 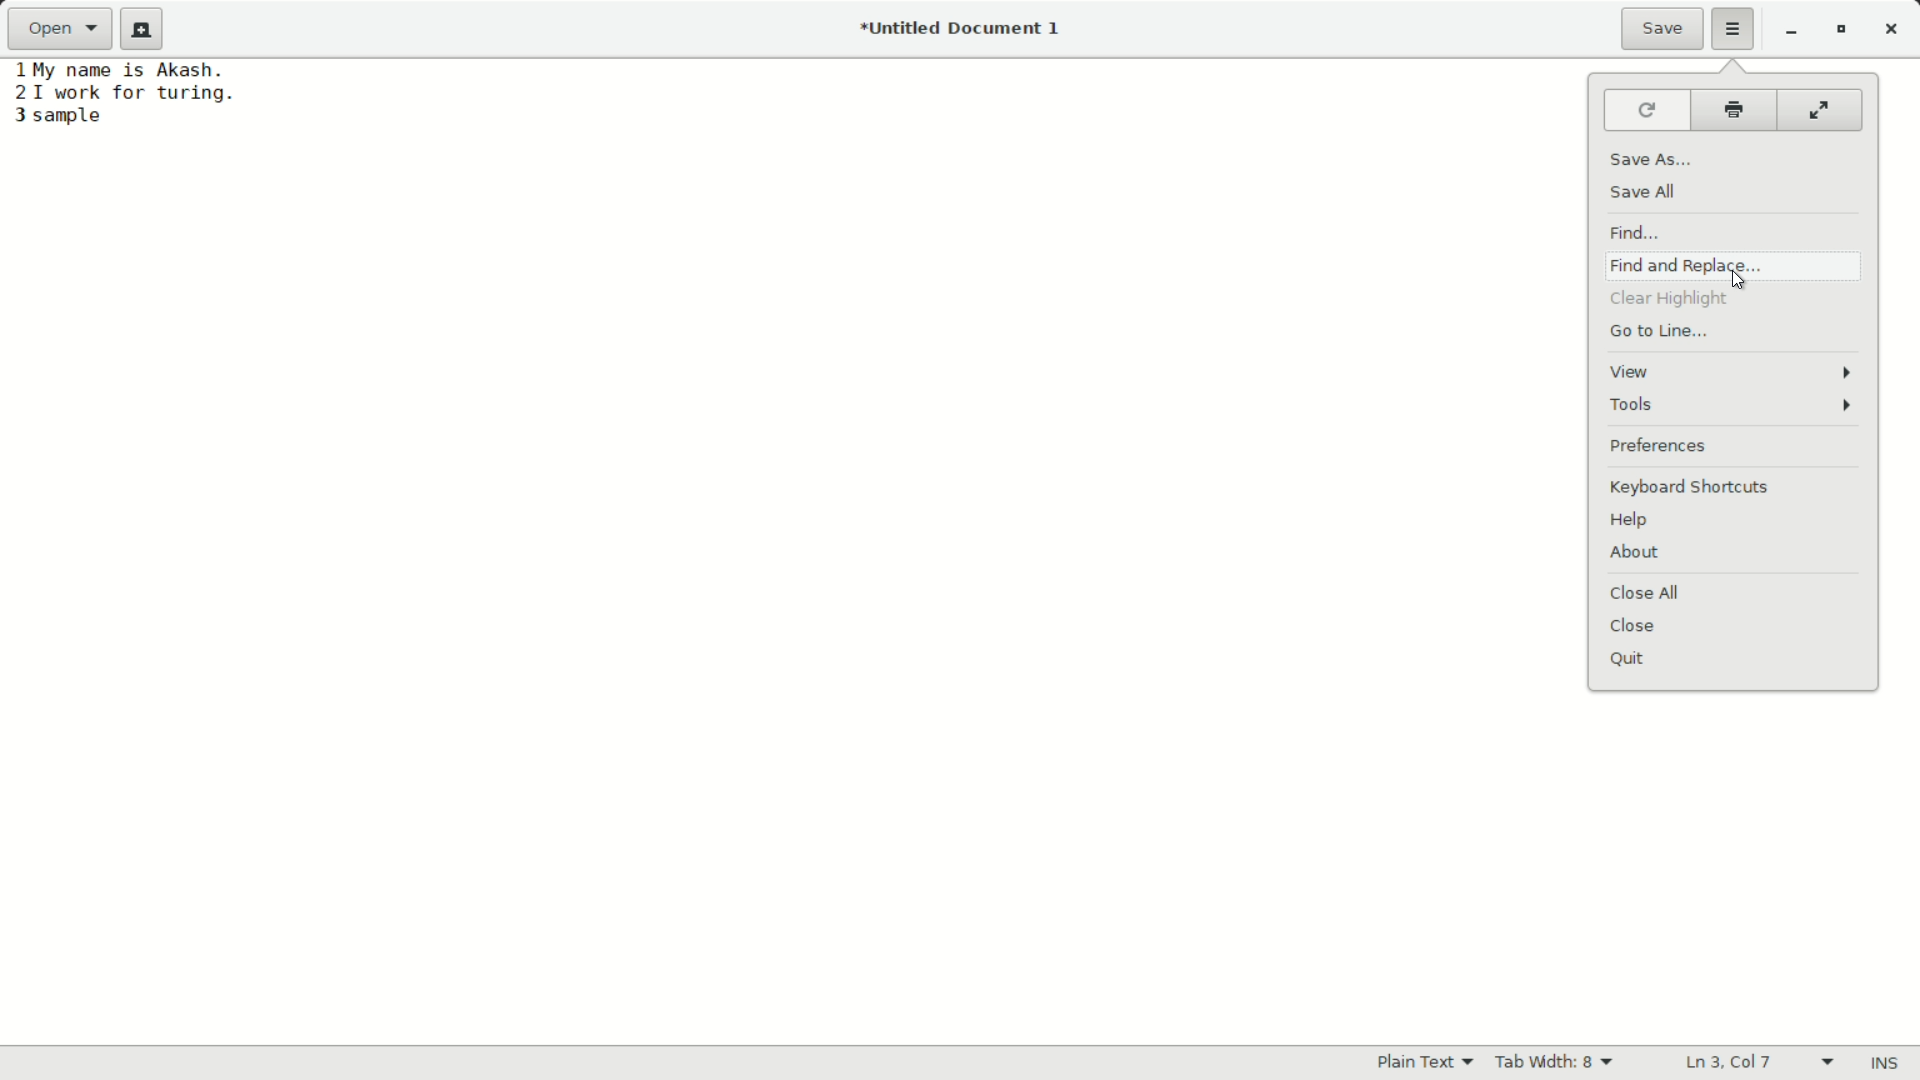 What do you see at coordinates (59, 29) in the screenshot?
I see `open a file` at bounding box center [59, 29].